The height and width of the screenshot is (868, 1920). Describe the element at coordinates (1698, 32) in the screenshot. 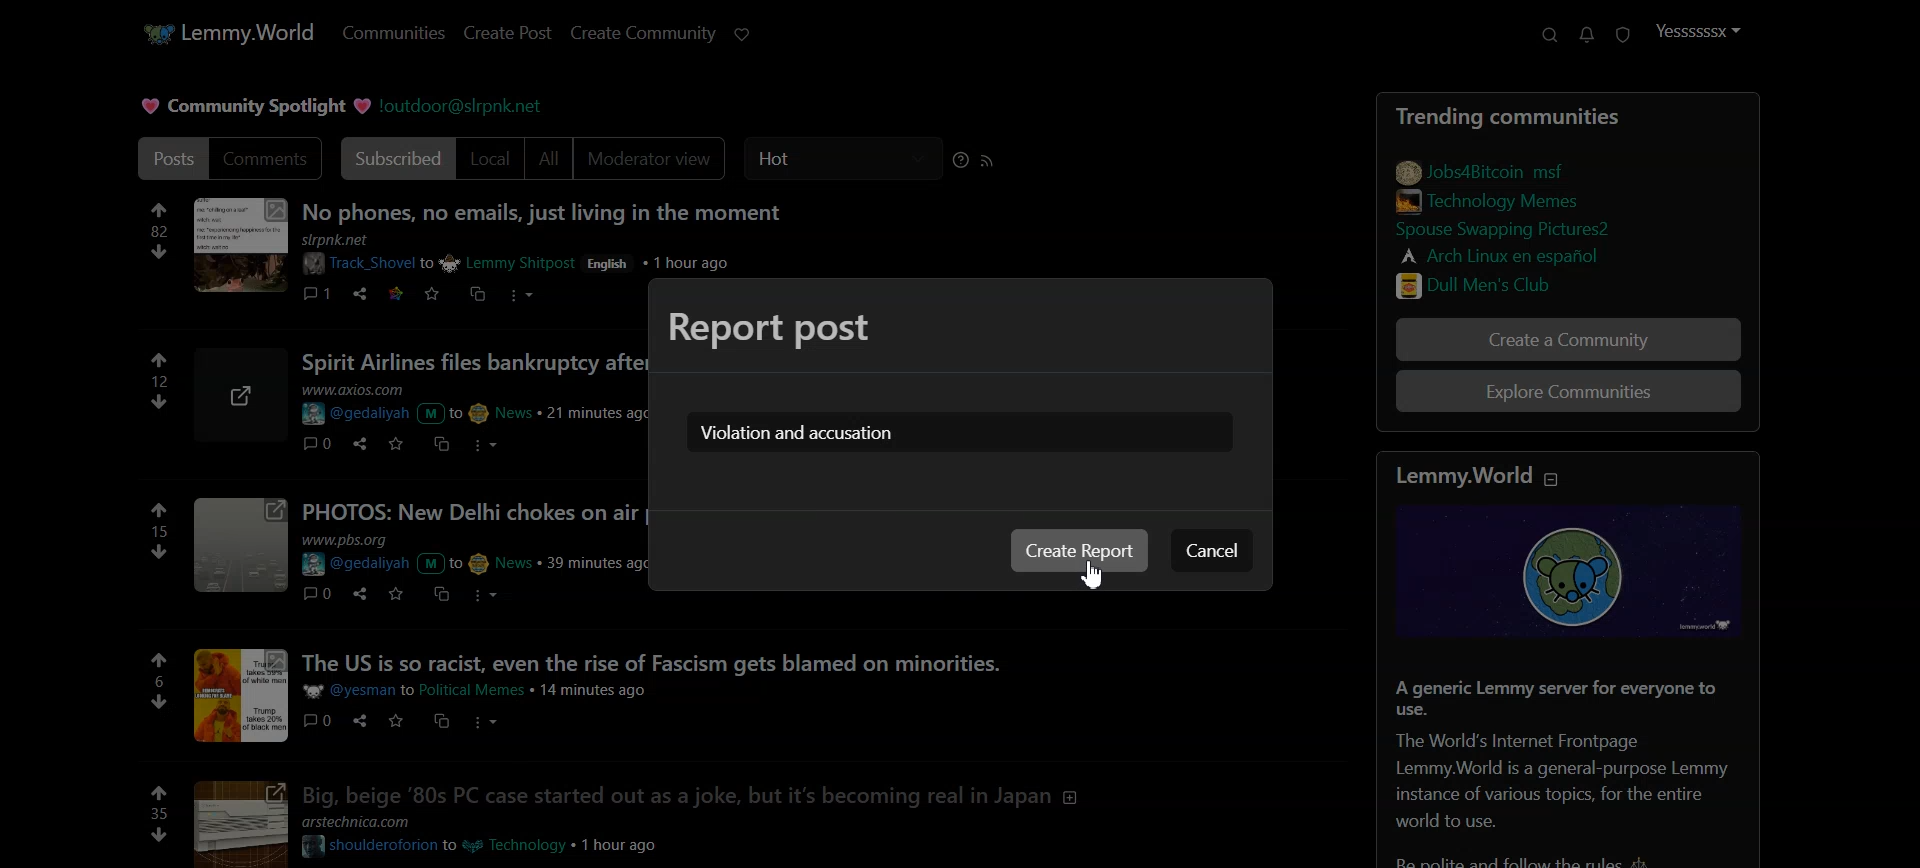

I see `Profile` at that location.